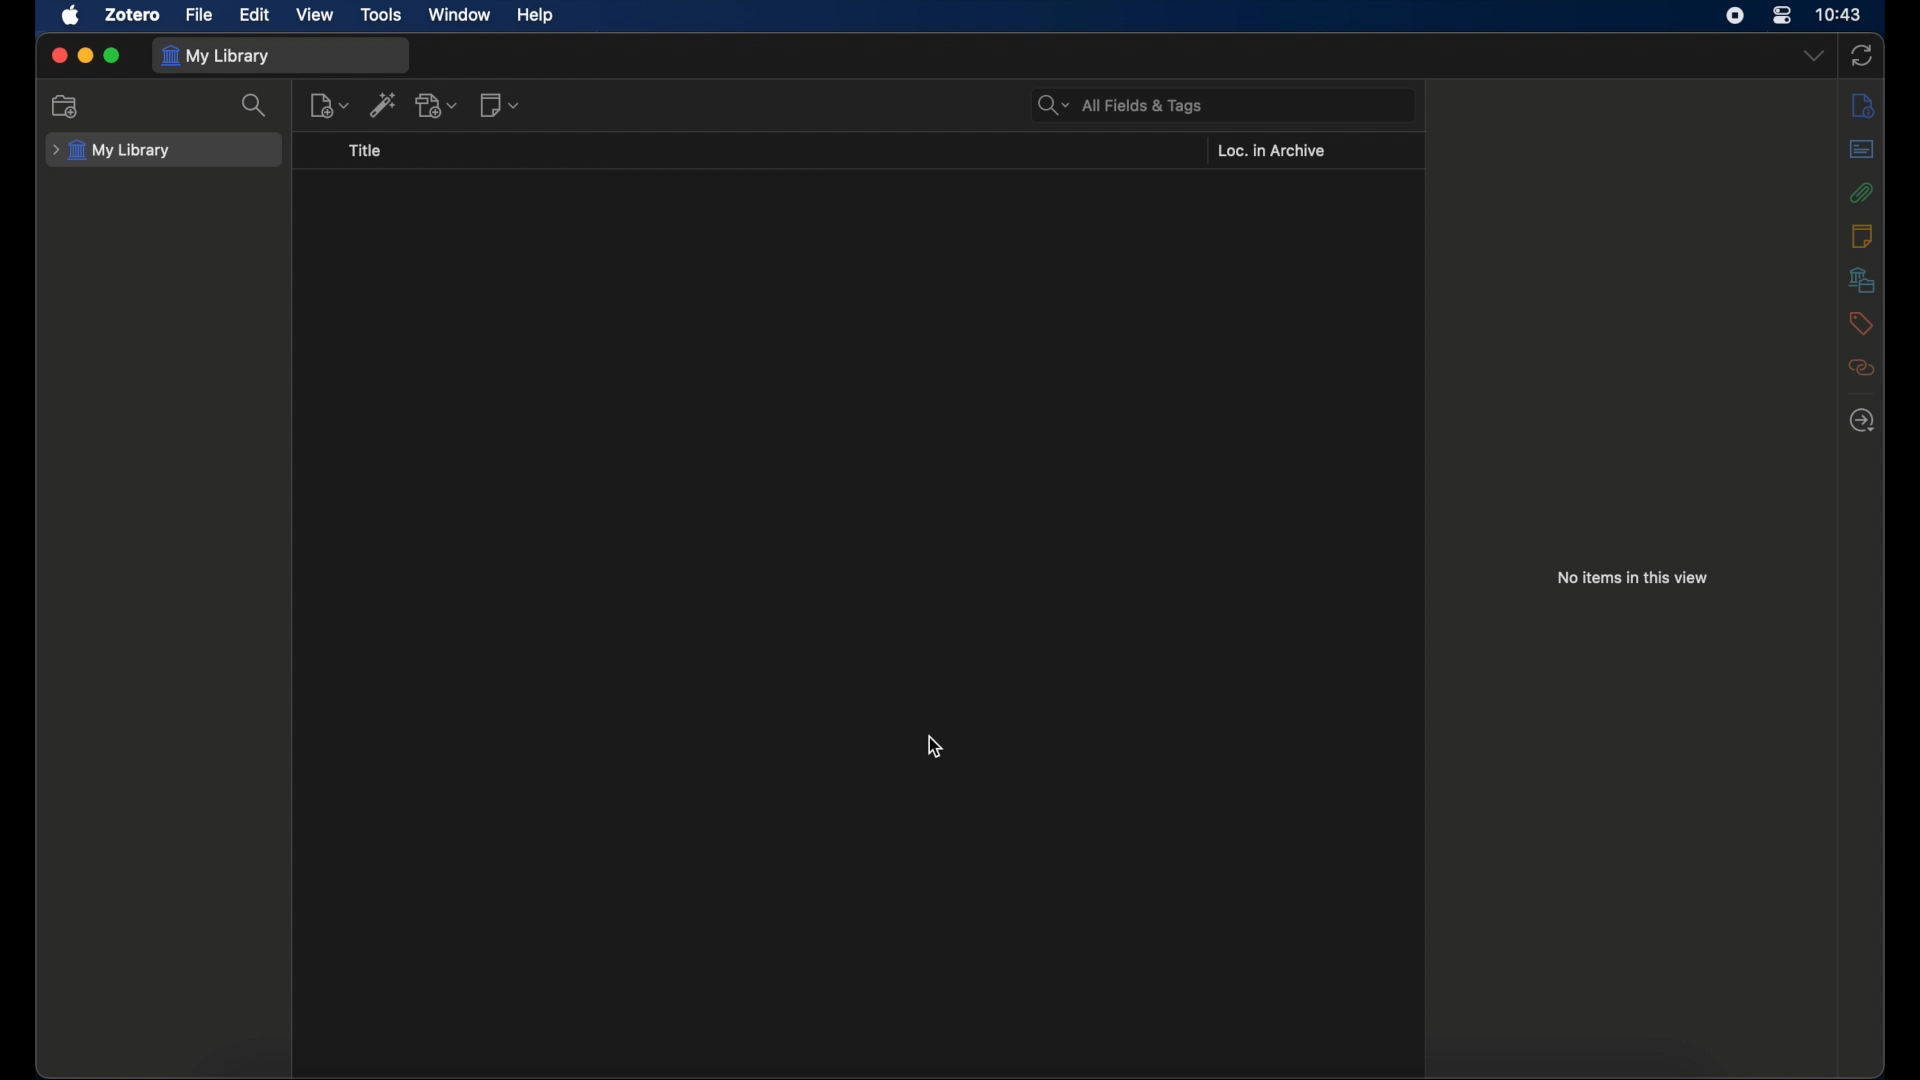  I want to click on minimize, so click(86, 55).